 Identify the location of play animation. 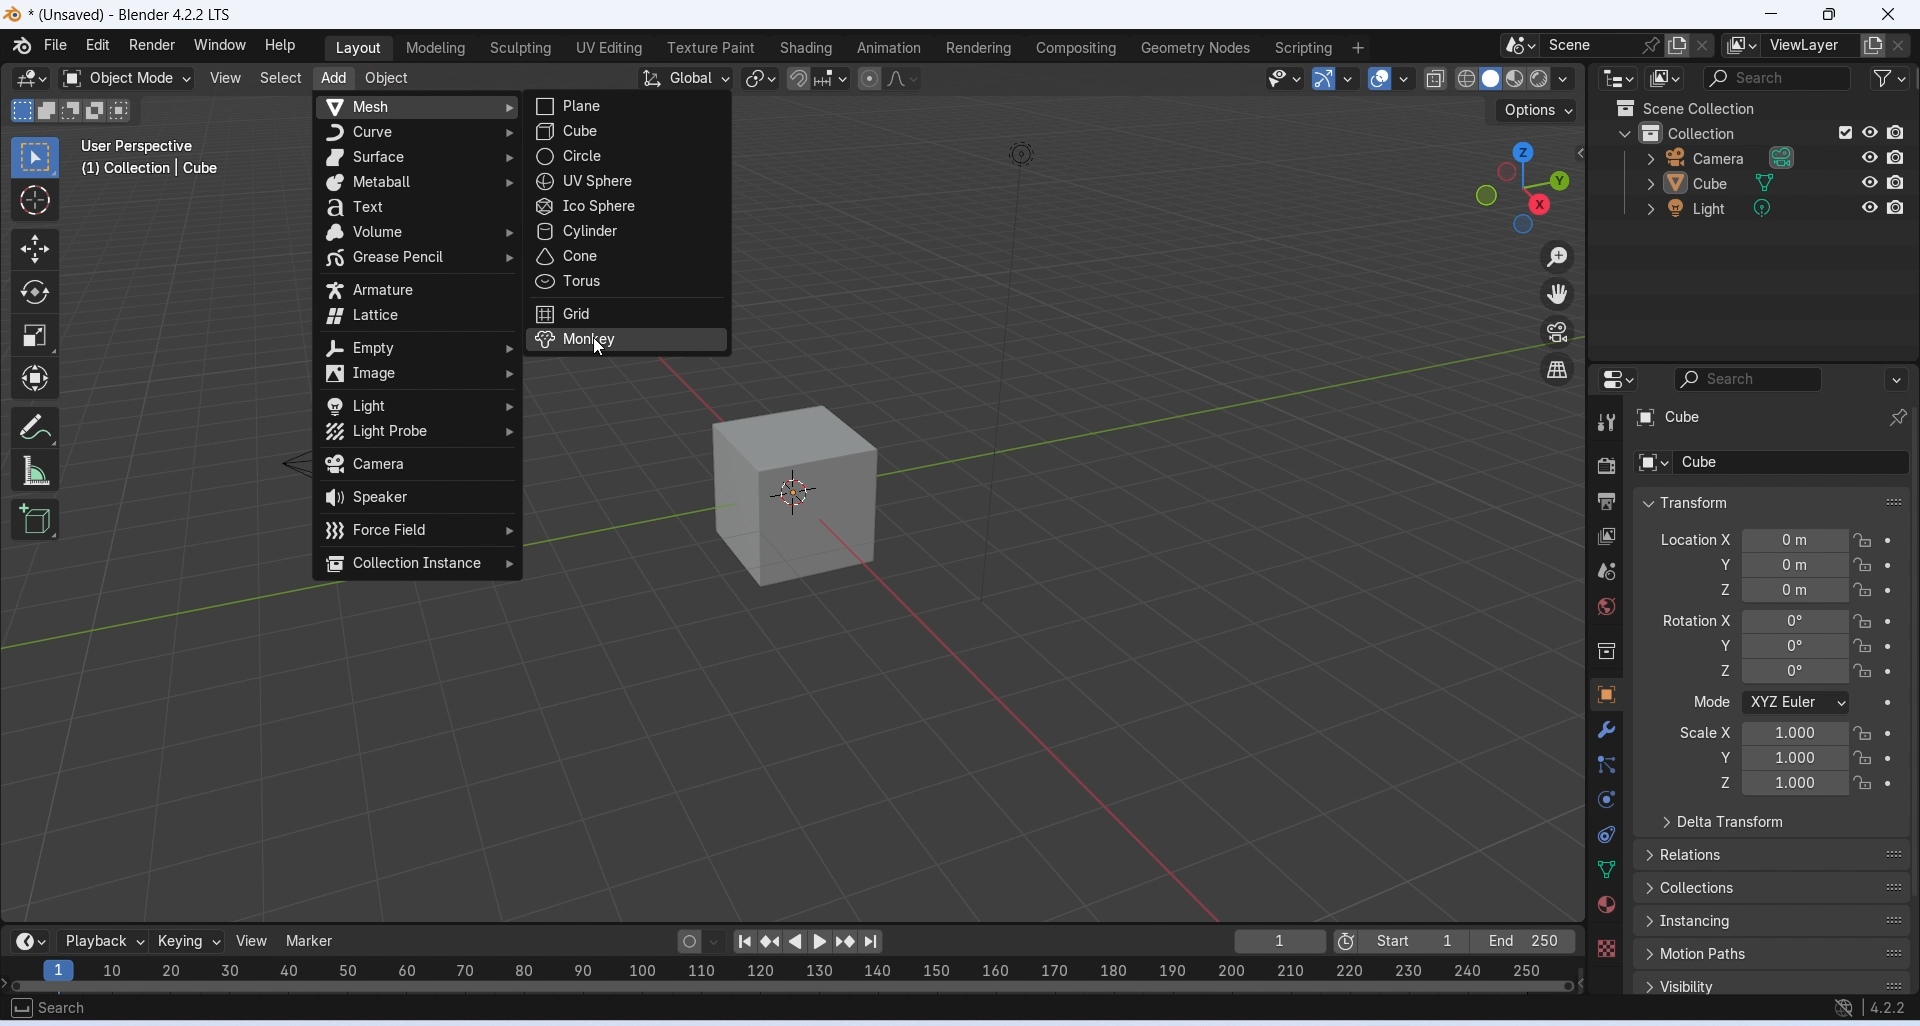
(823, 942).